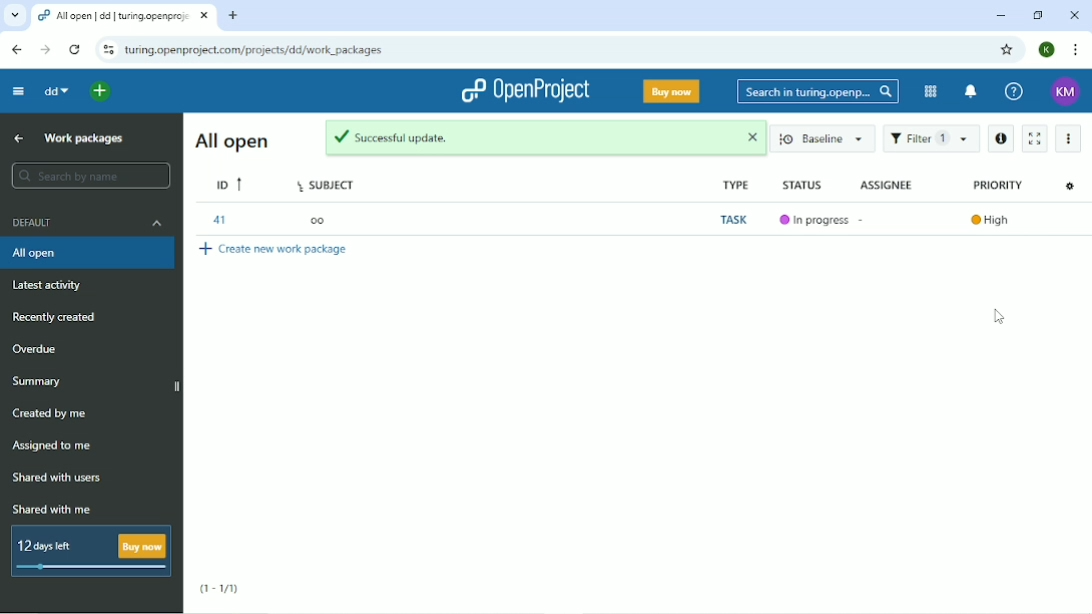 The width and height of the screenshot is (1092, 614). What do you see at coordinates (808, 187) in the screenshot?
I see `Status` at bounding box center [808, 187].